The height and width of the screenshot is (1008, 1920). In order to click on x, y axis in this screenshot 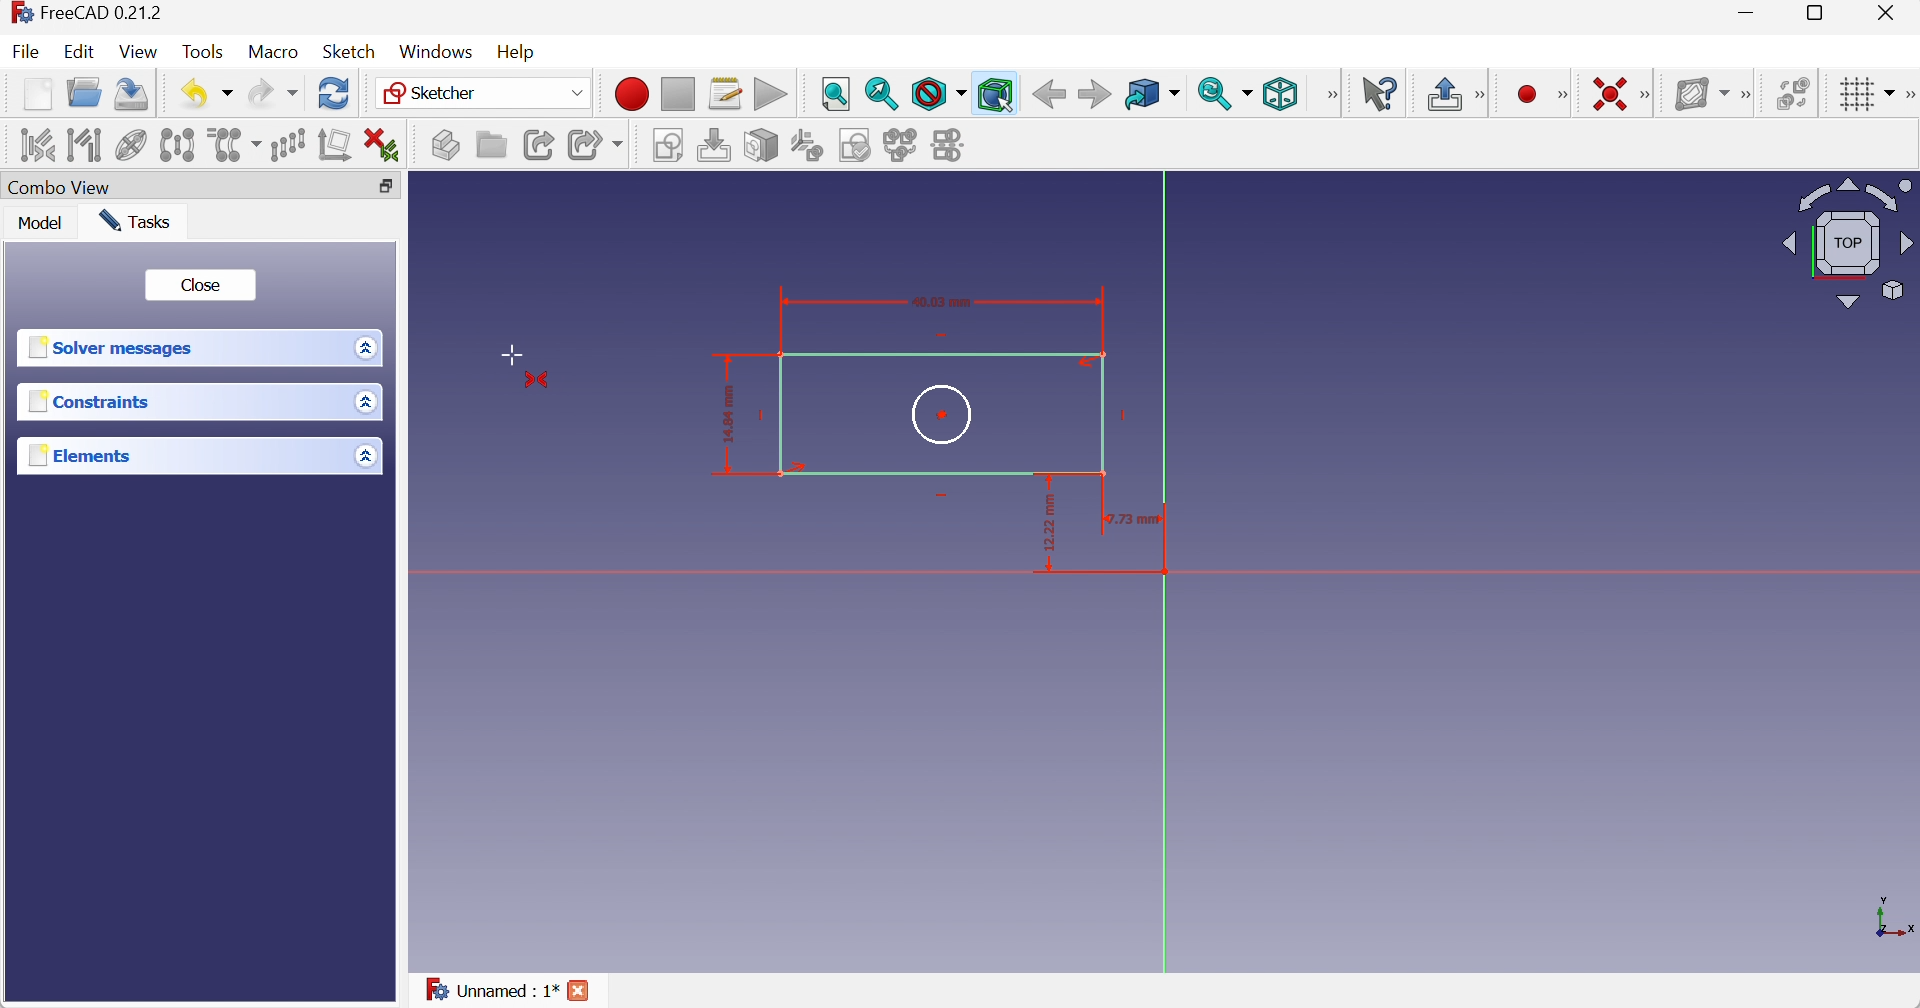, I will do `click(1891, 915)`.